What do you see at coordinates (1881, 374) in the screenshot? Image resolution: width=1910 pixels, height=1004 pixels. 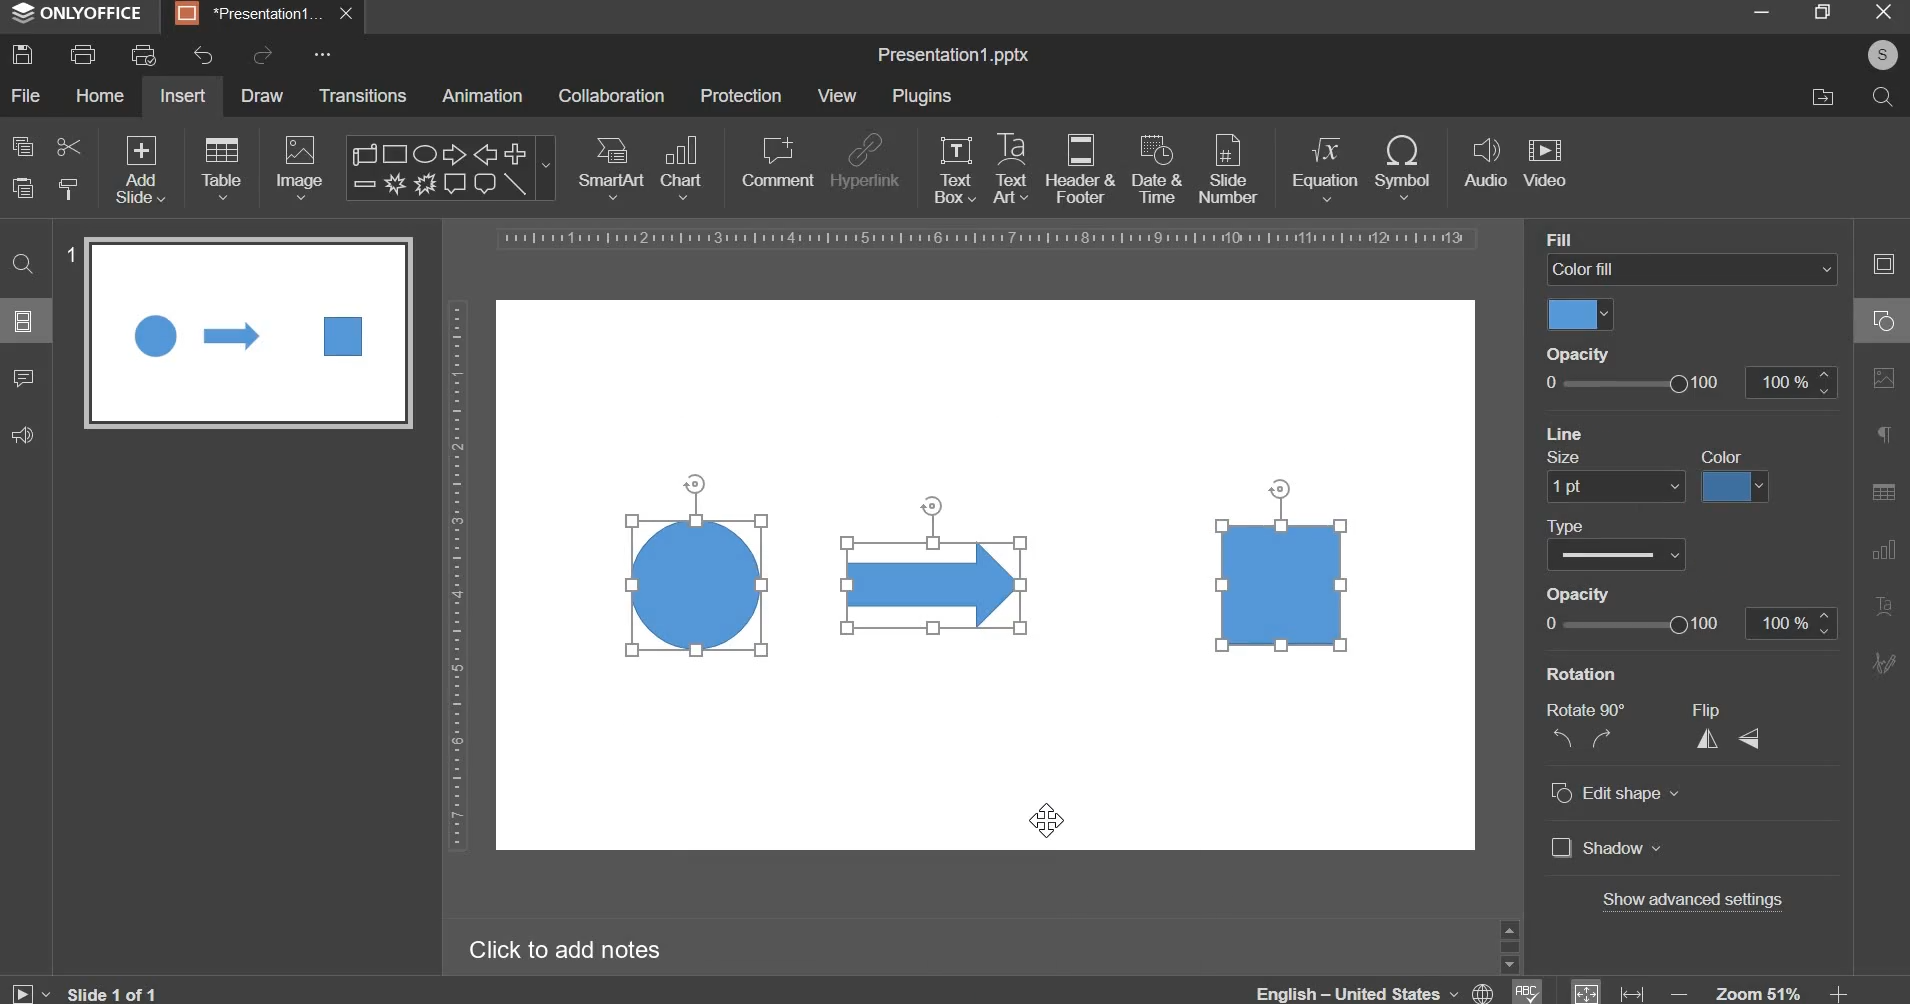 I see `image setting` at bounding box center [1881, 374].